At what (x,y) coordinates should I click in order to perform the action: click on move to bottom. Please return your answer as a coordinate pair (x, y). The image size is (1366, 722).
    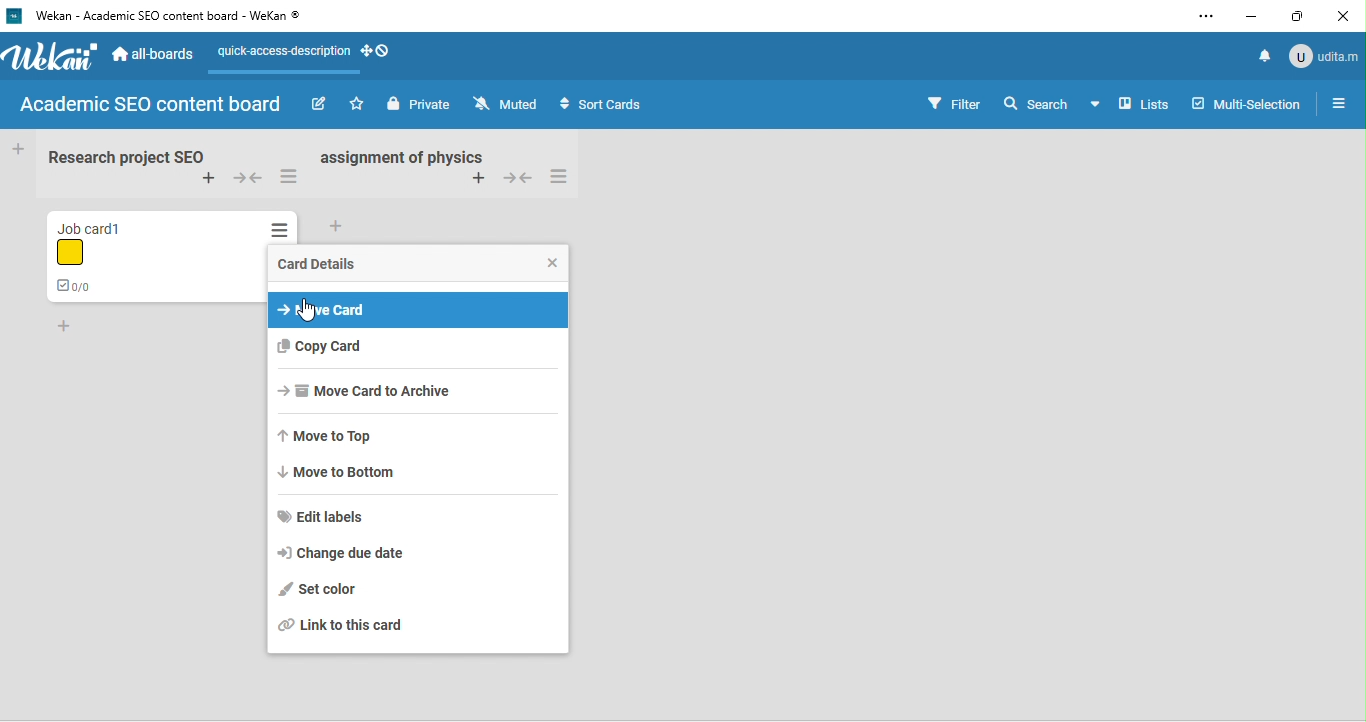
    Looking at the image, I should click on (343, 471).